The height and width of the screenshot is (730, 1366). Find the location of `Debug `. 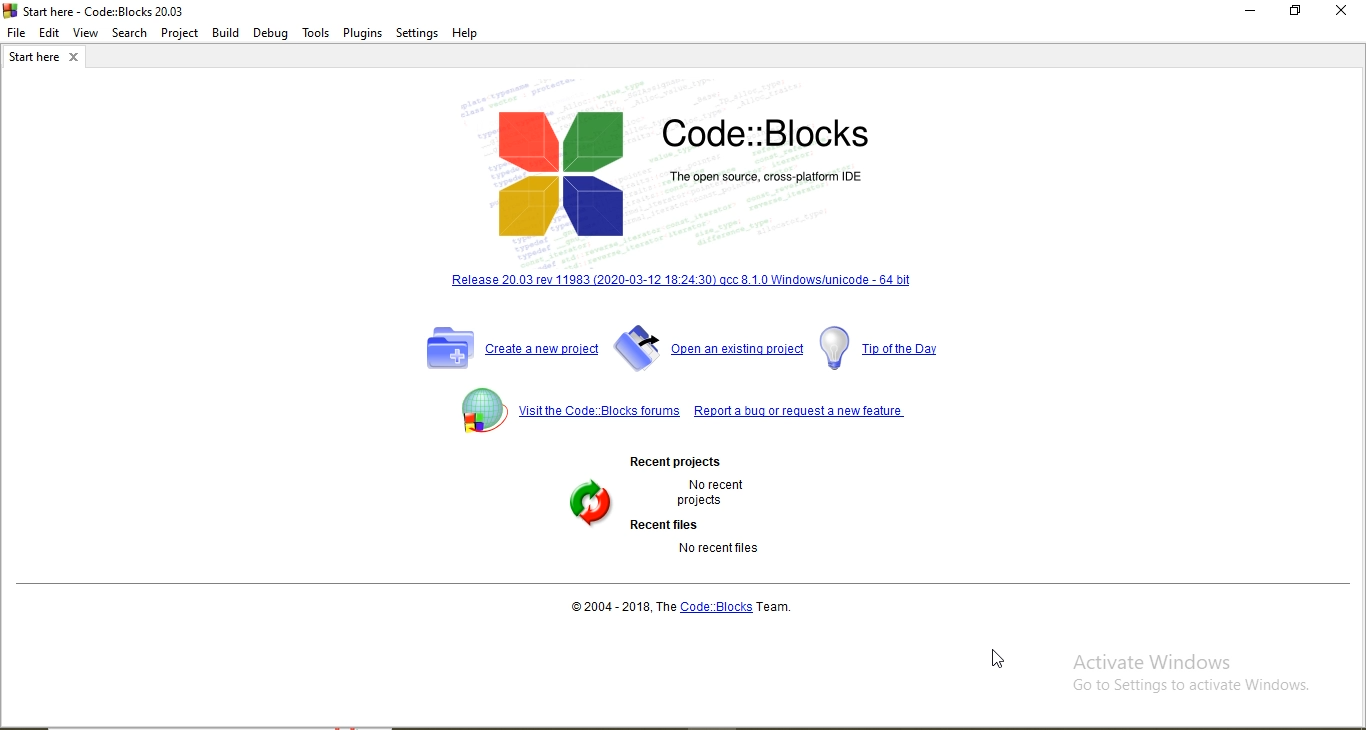

Debug  is located at coordinates (270, 32).